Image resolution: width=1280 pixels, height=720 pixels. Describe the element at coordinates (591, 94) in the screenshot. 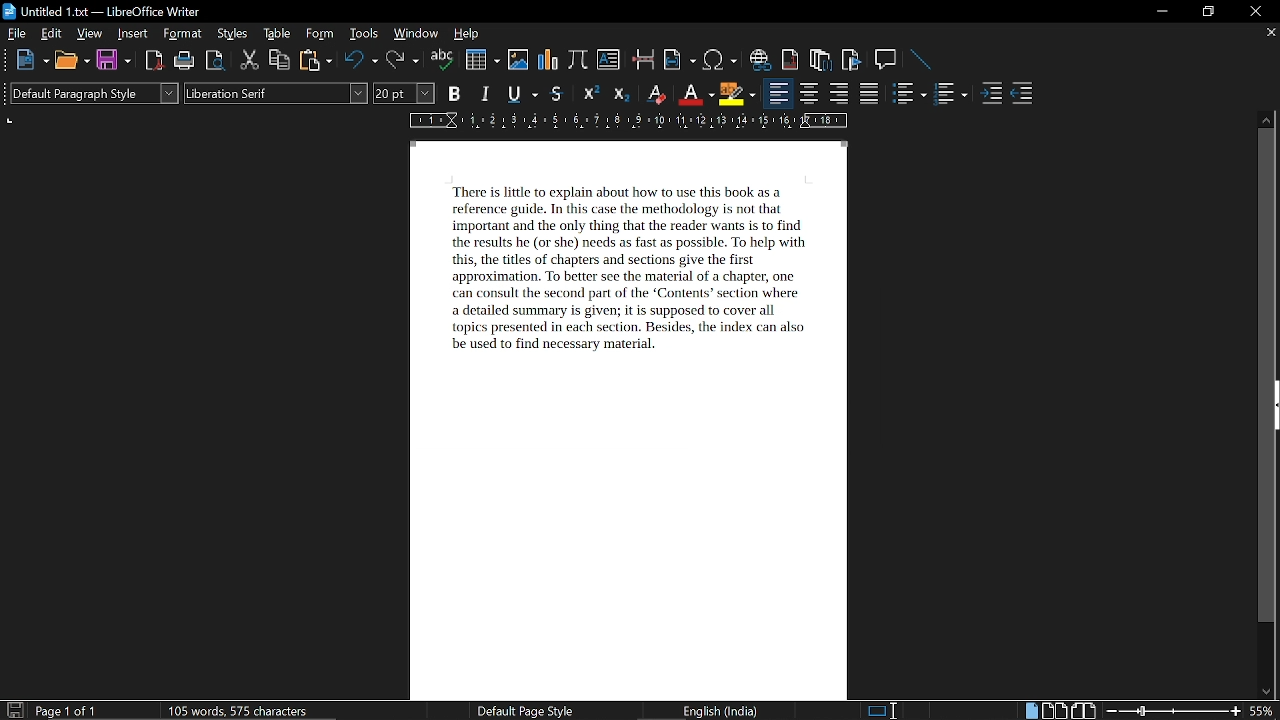

I see `superscript` at that location.